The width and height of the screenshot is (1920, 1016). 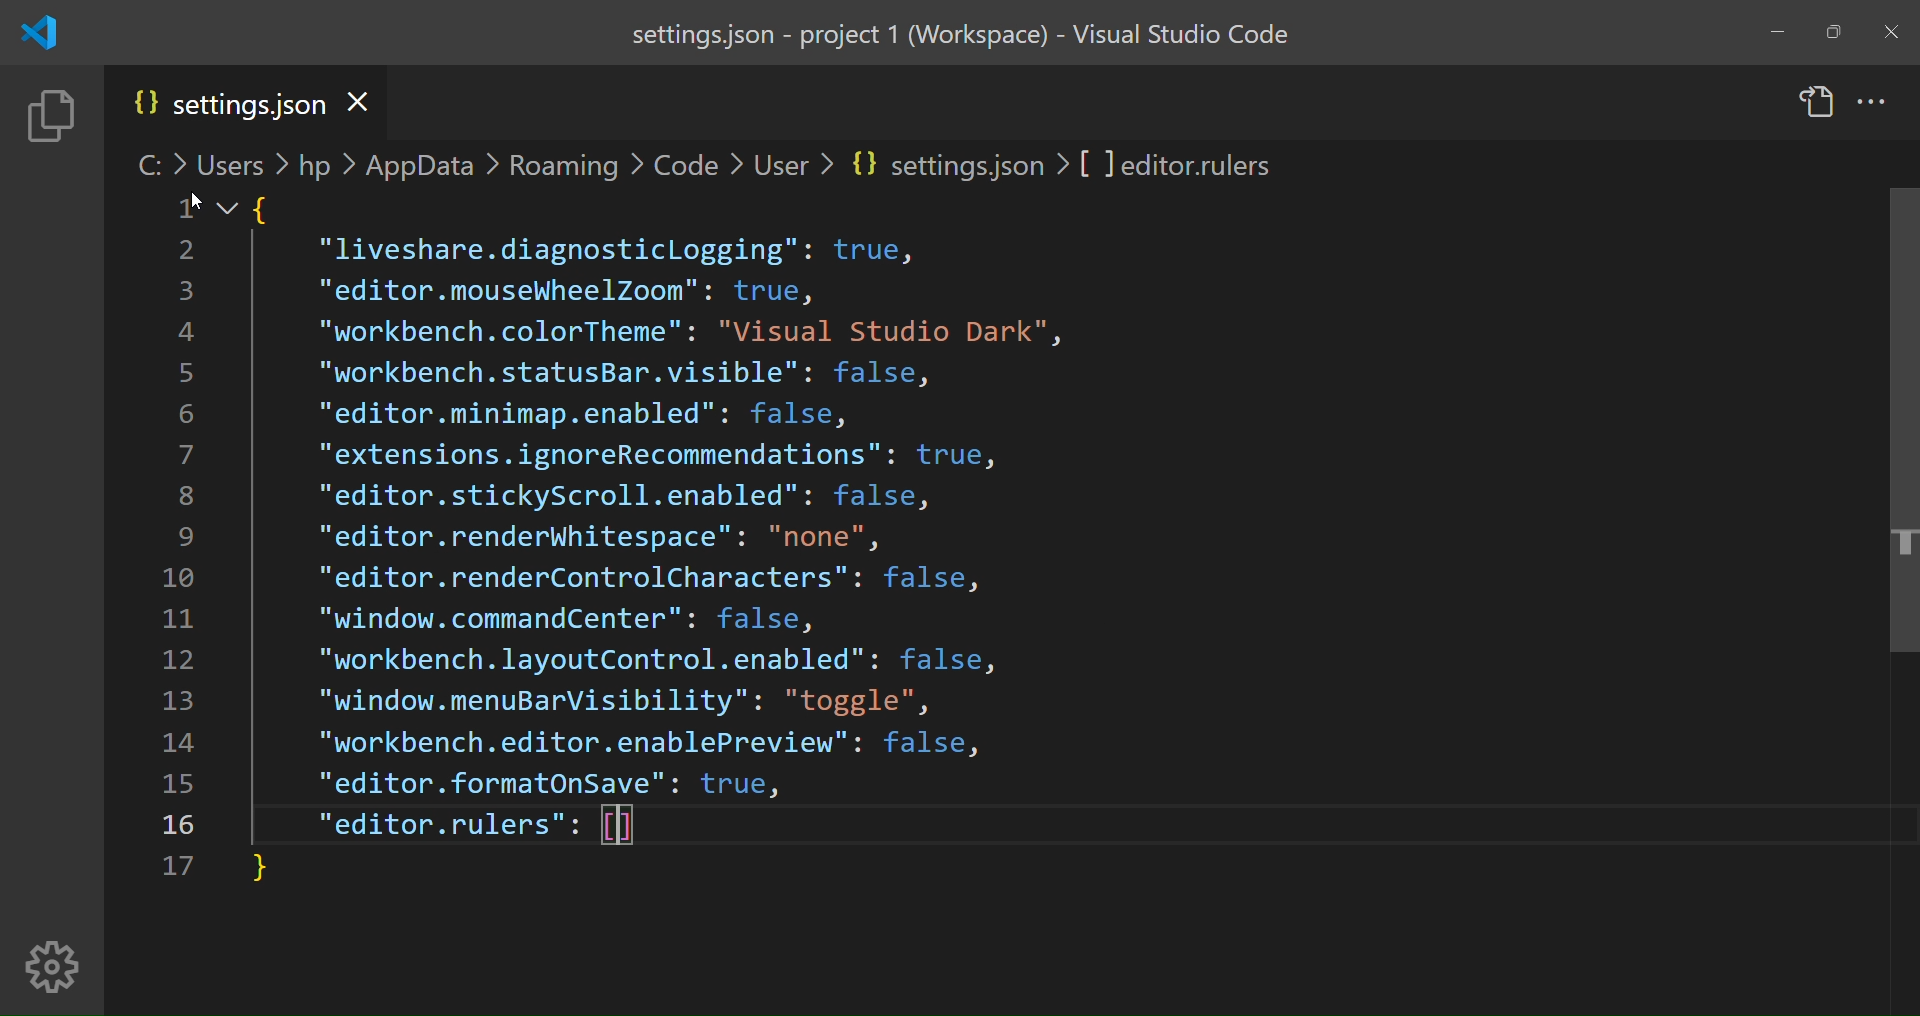 What do you see at coordinates (52, 967) in the screenshot?
I see `manage` at bounding box center [52, 967].